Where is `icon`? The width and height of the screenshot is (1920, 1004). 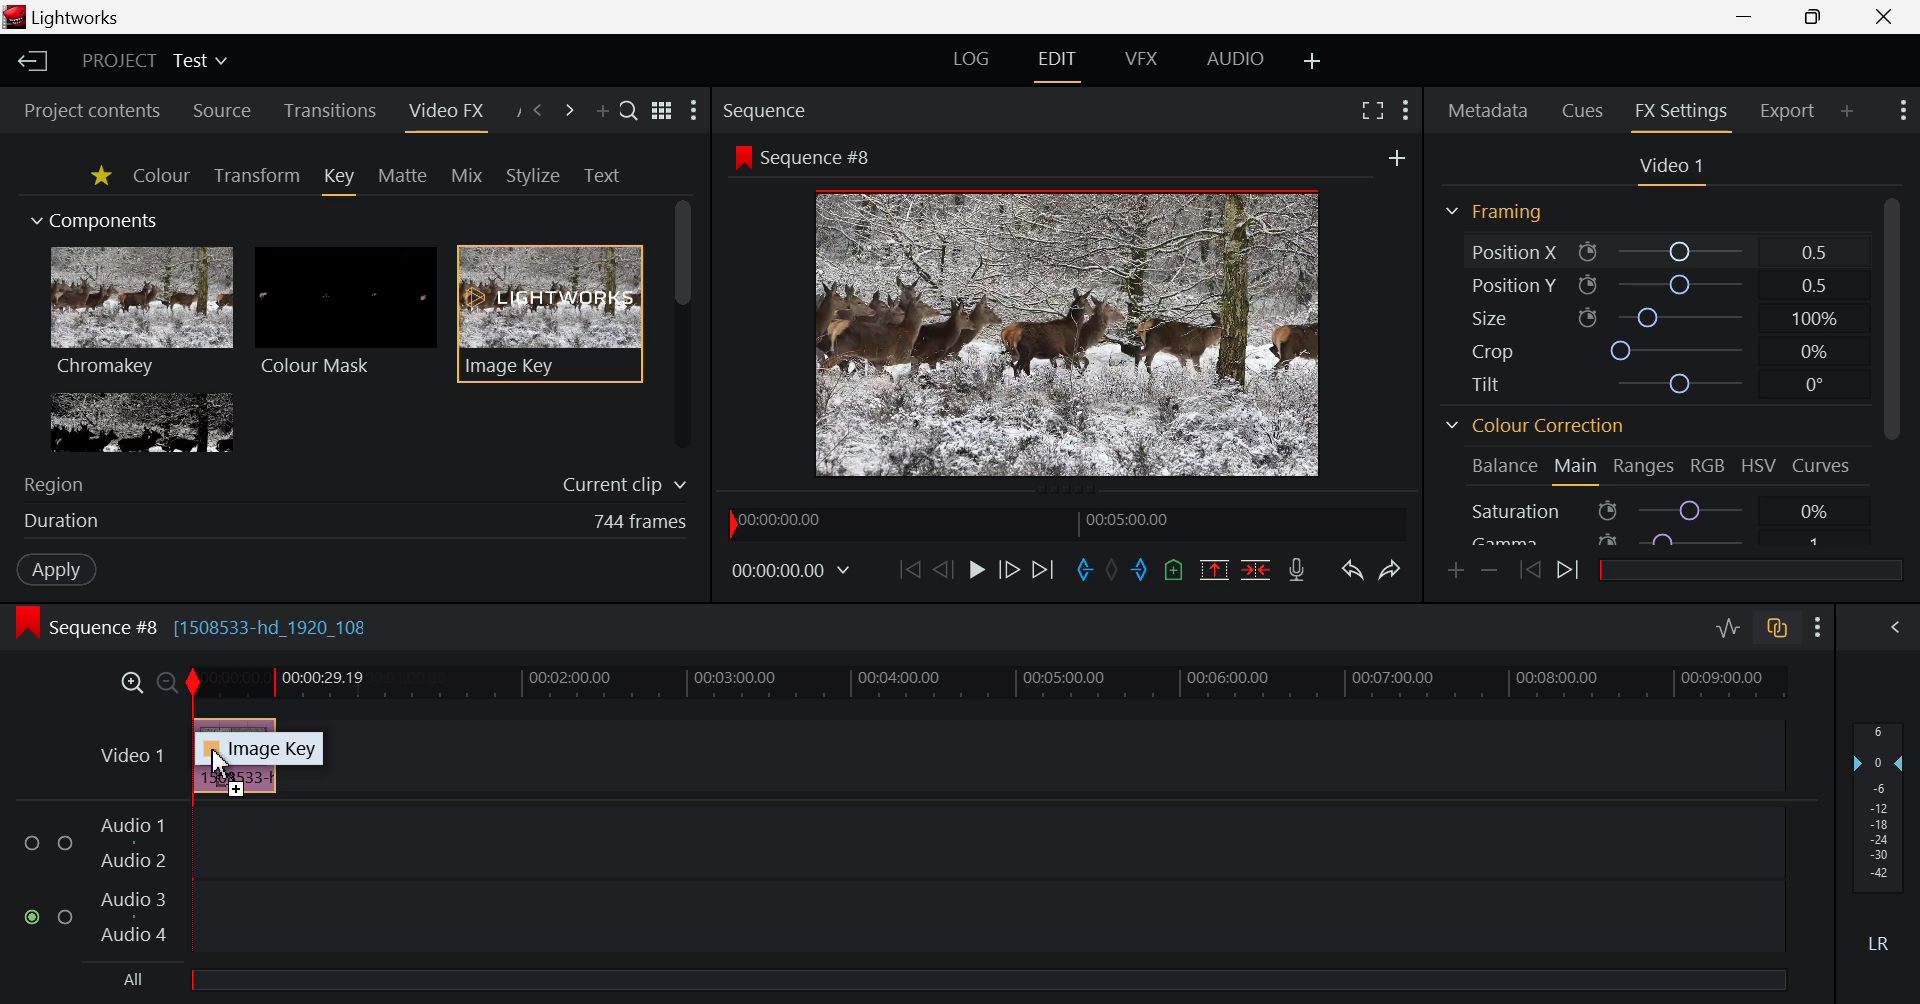 icon is located at coordinates (1590, 254).